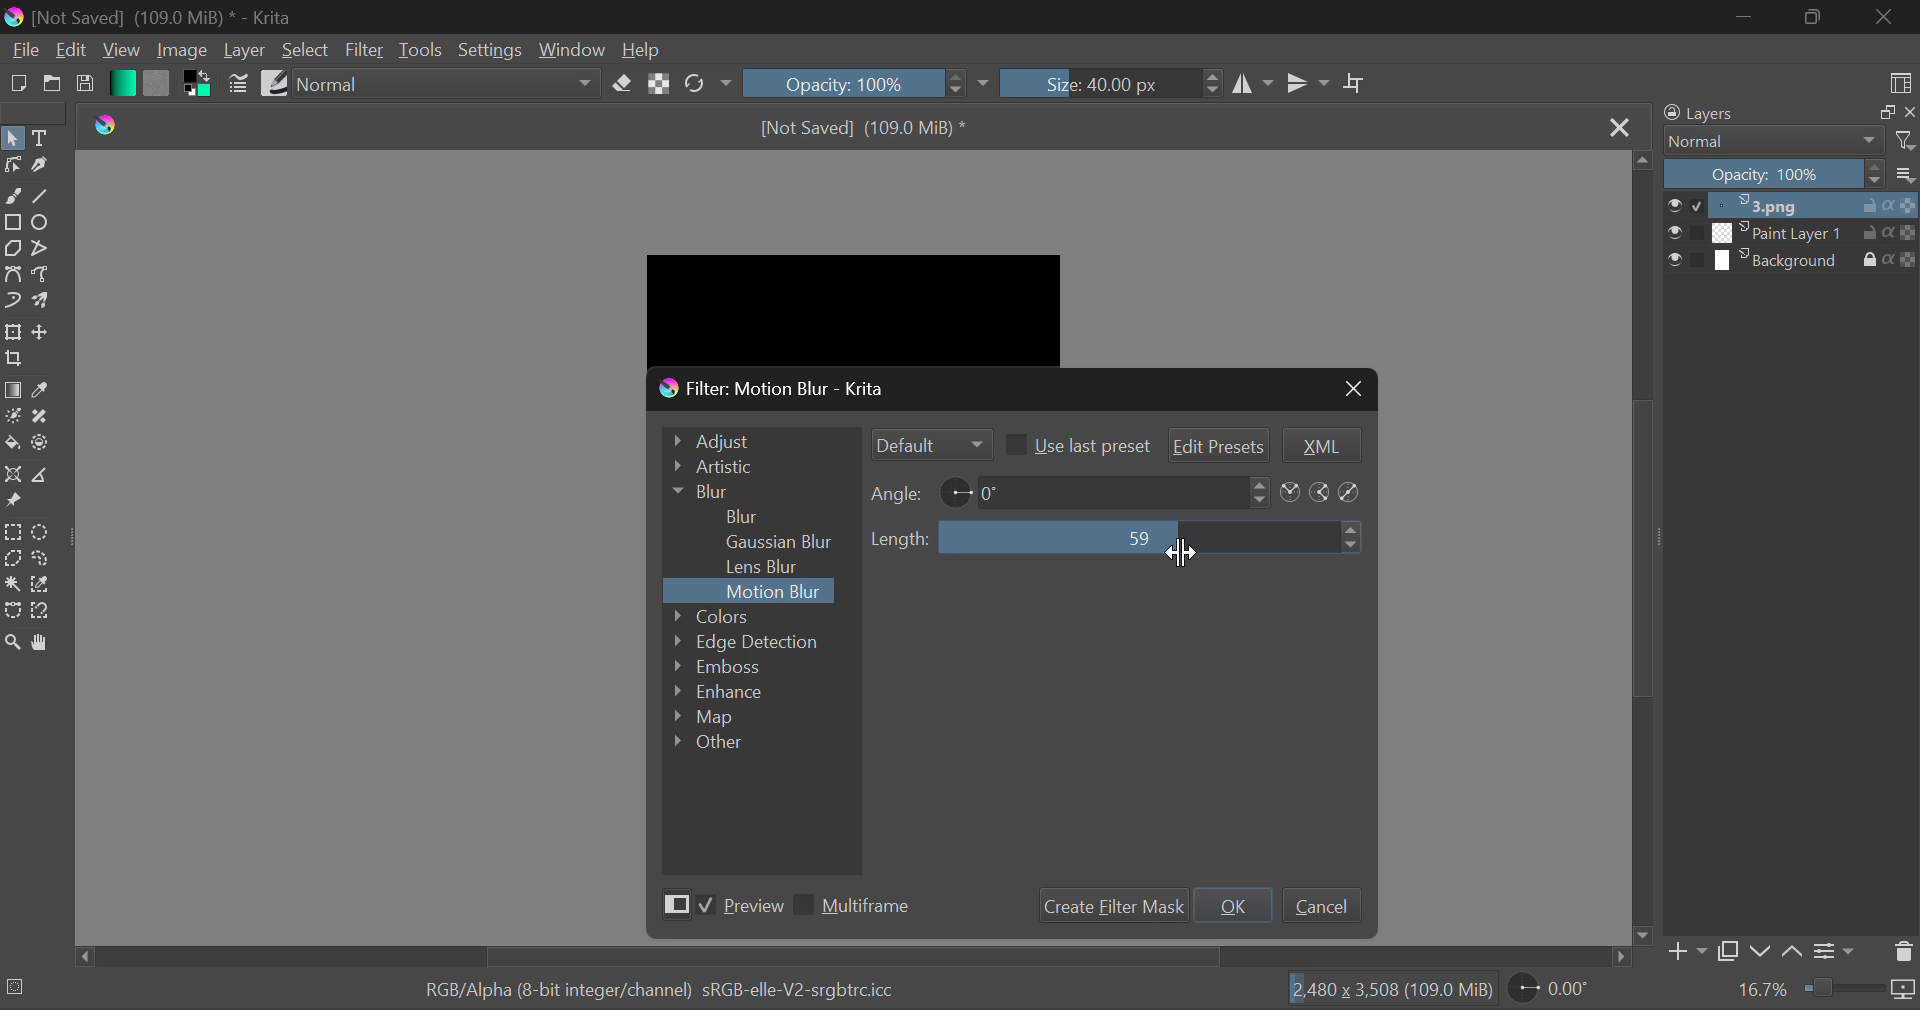 This screenshot has height=1010, width=1920. What do you see at coordinates (23, 53) in the screenshot?
I see `File` at bounding box center [23, 53].